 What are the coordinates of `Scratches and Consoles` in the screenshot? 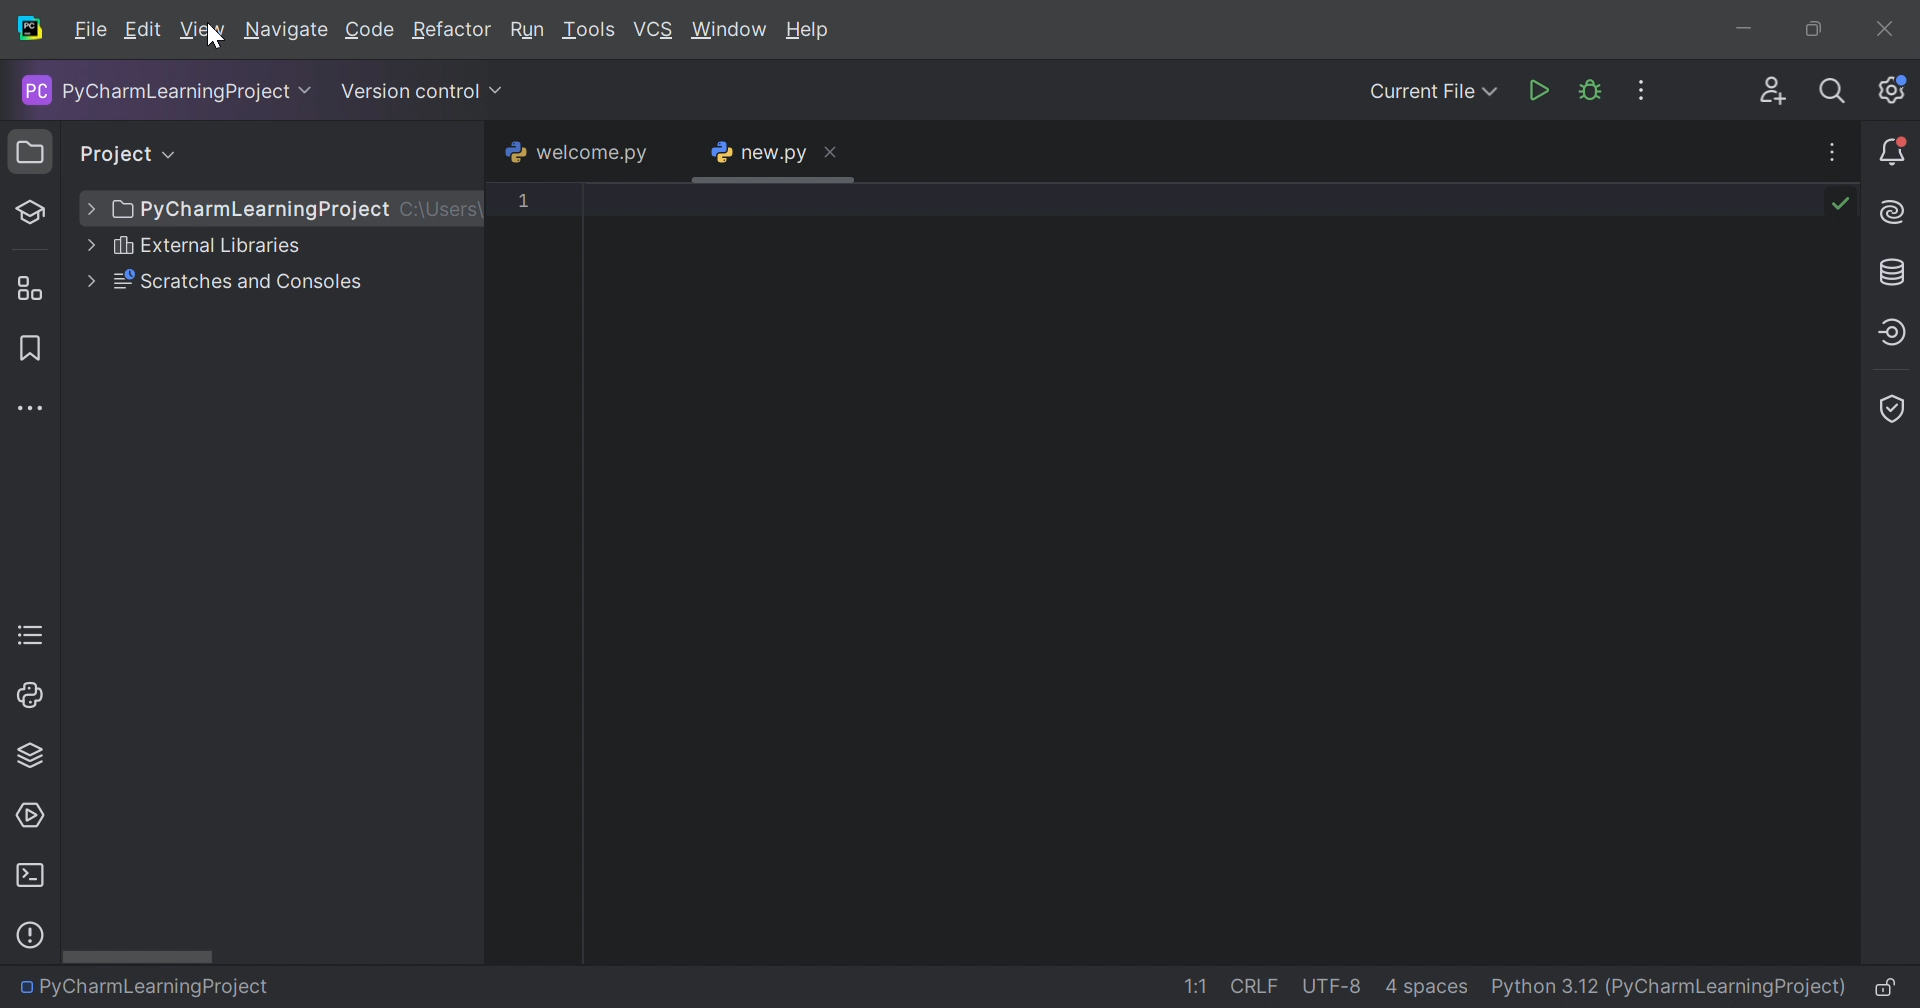 It's located at (238, 281).